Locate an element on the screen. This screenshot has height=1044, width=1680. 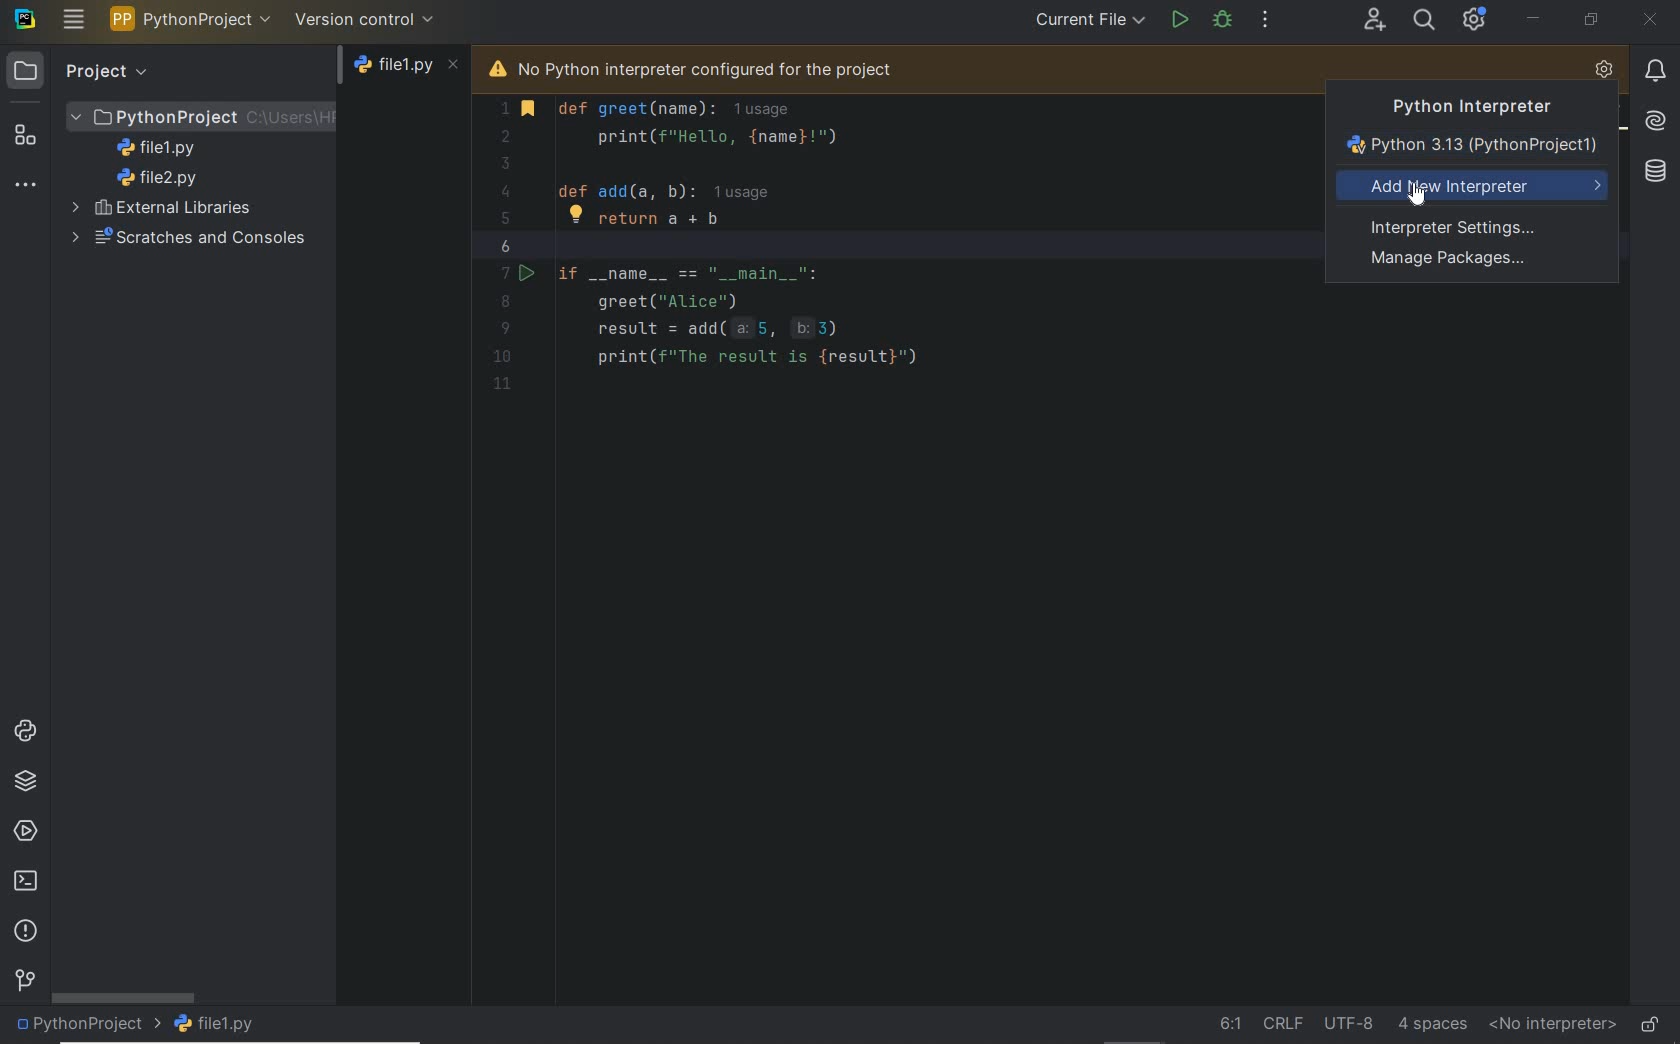
Manage packages is located at coordinates (1452, 261).